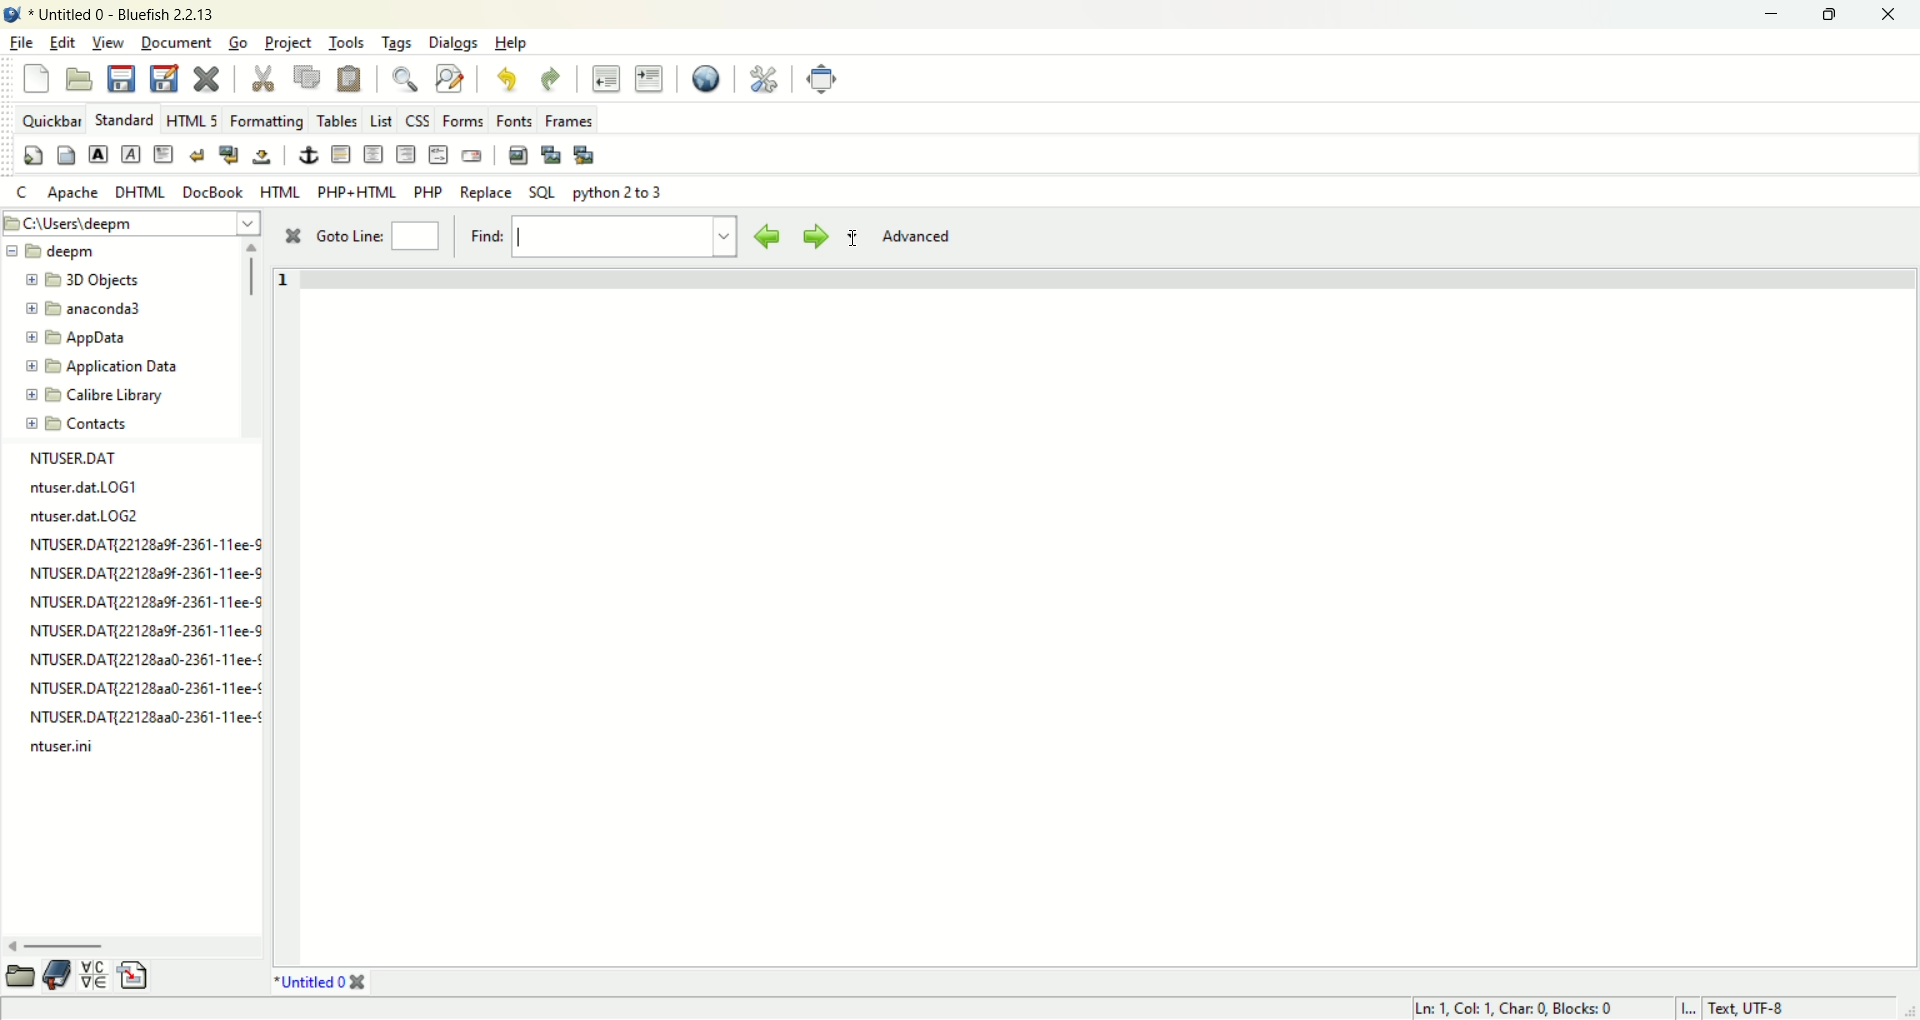  What do you see at coordinates (79, 79) in the screenshot?
I see `open` at bounding box center [79, 79].